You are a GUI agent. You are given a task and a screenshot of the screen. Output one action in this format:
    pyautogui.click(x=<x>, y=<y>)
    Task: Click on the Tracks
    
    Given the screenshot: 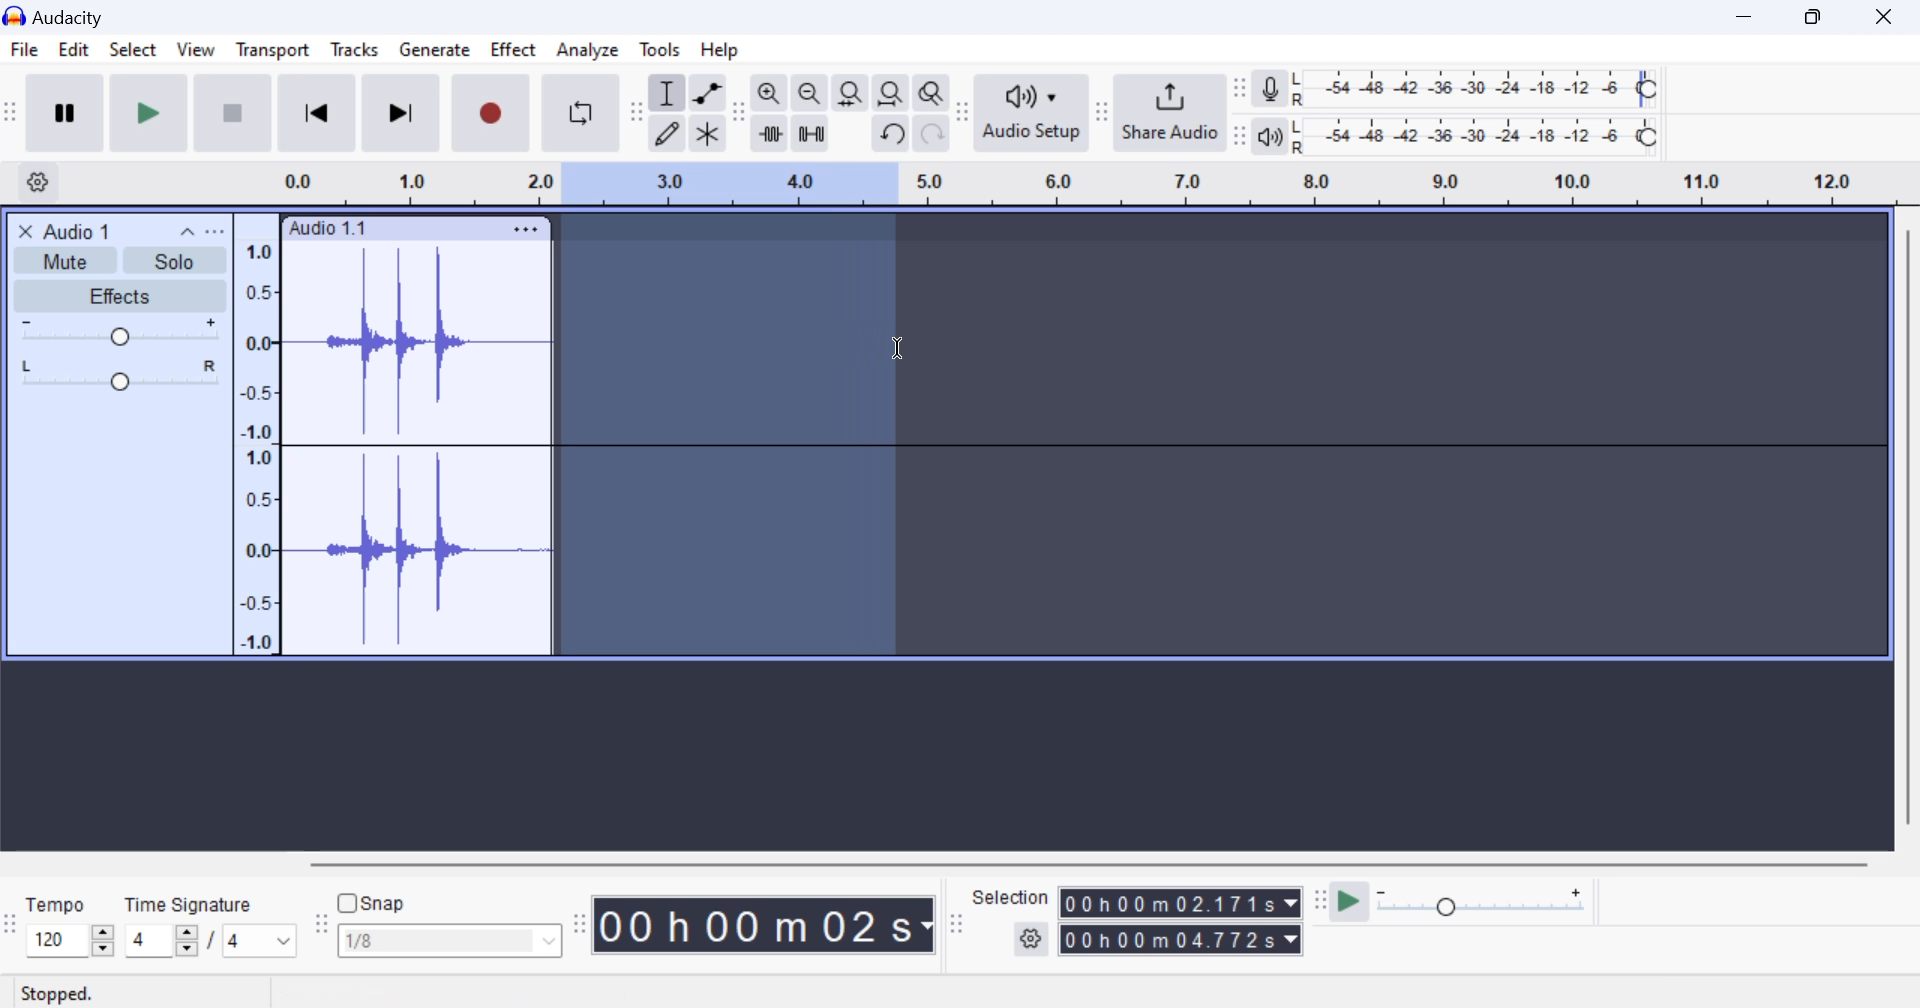 What is the action you would take?
    pyautogui.click(x=355, y=54)
    